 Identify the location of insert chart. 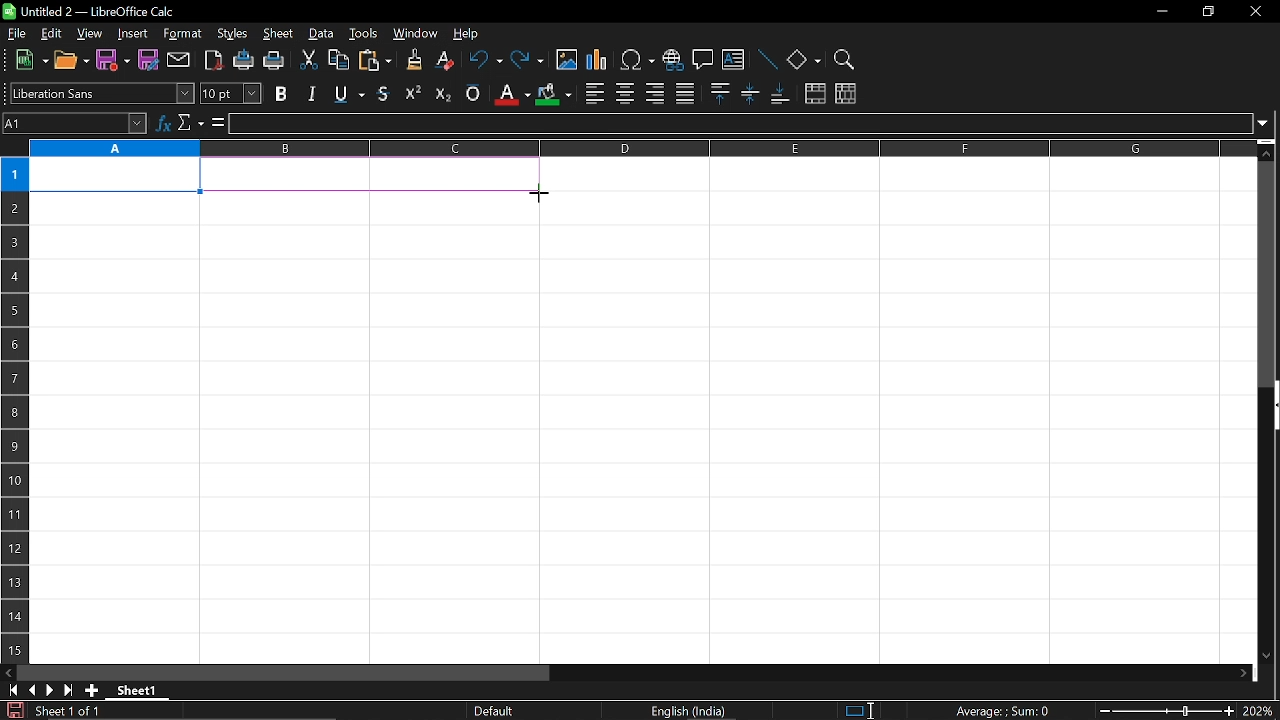
(598, 61).